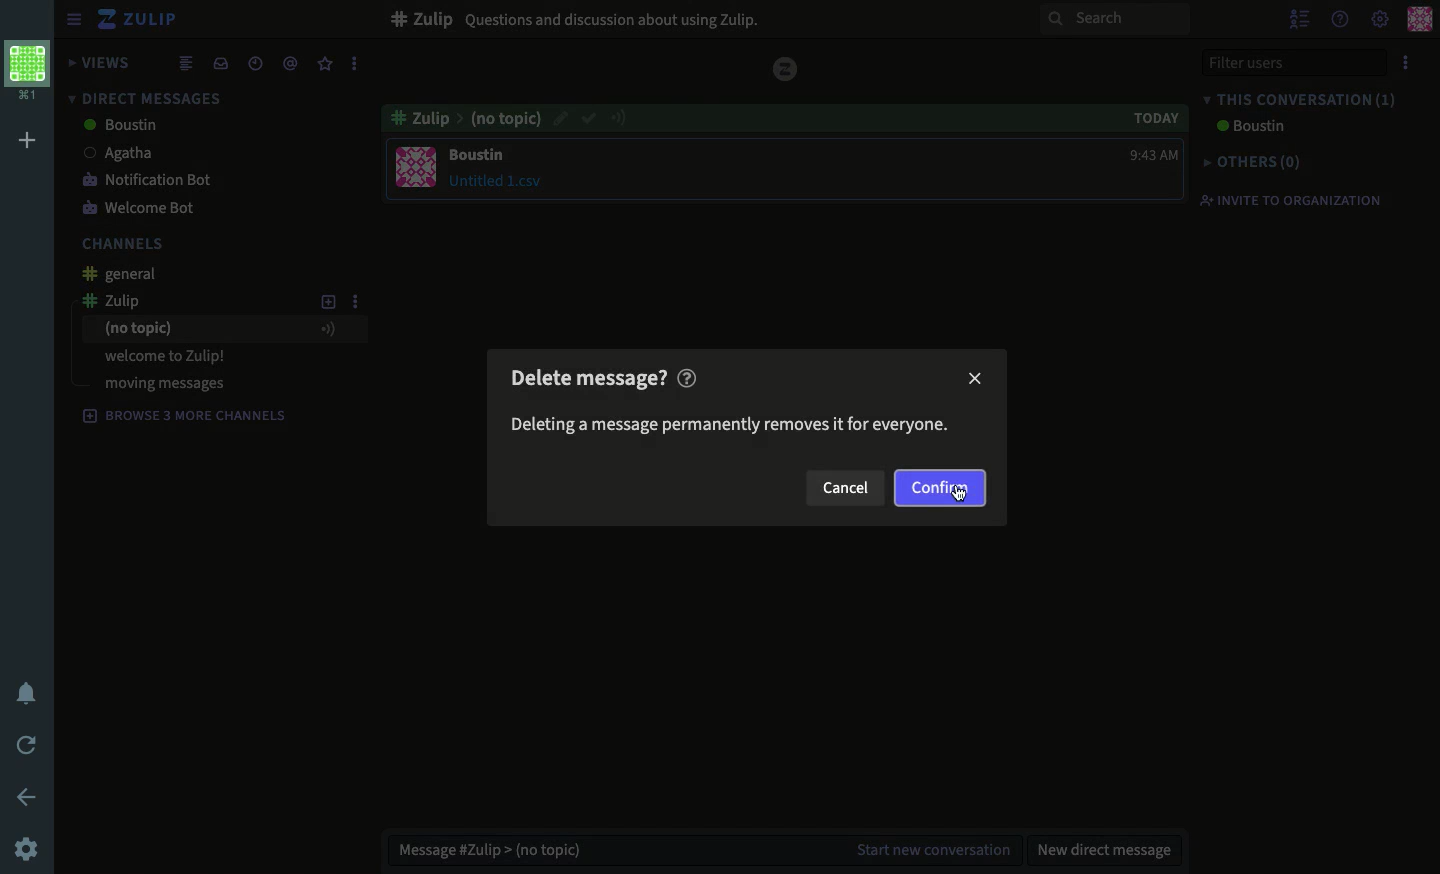 Image resolution: width=1440 pixels, height=874 pixels. Describe the element at coordinates (129, 300) in the screenshot. I see `zulip` at that location.